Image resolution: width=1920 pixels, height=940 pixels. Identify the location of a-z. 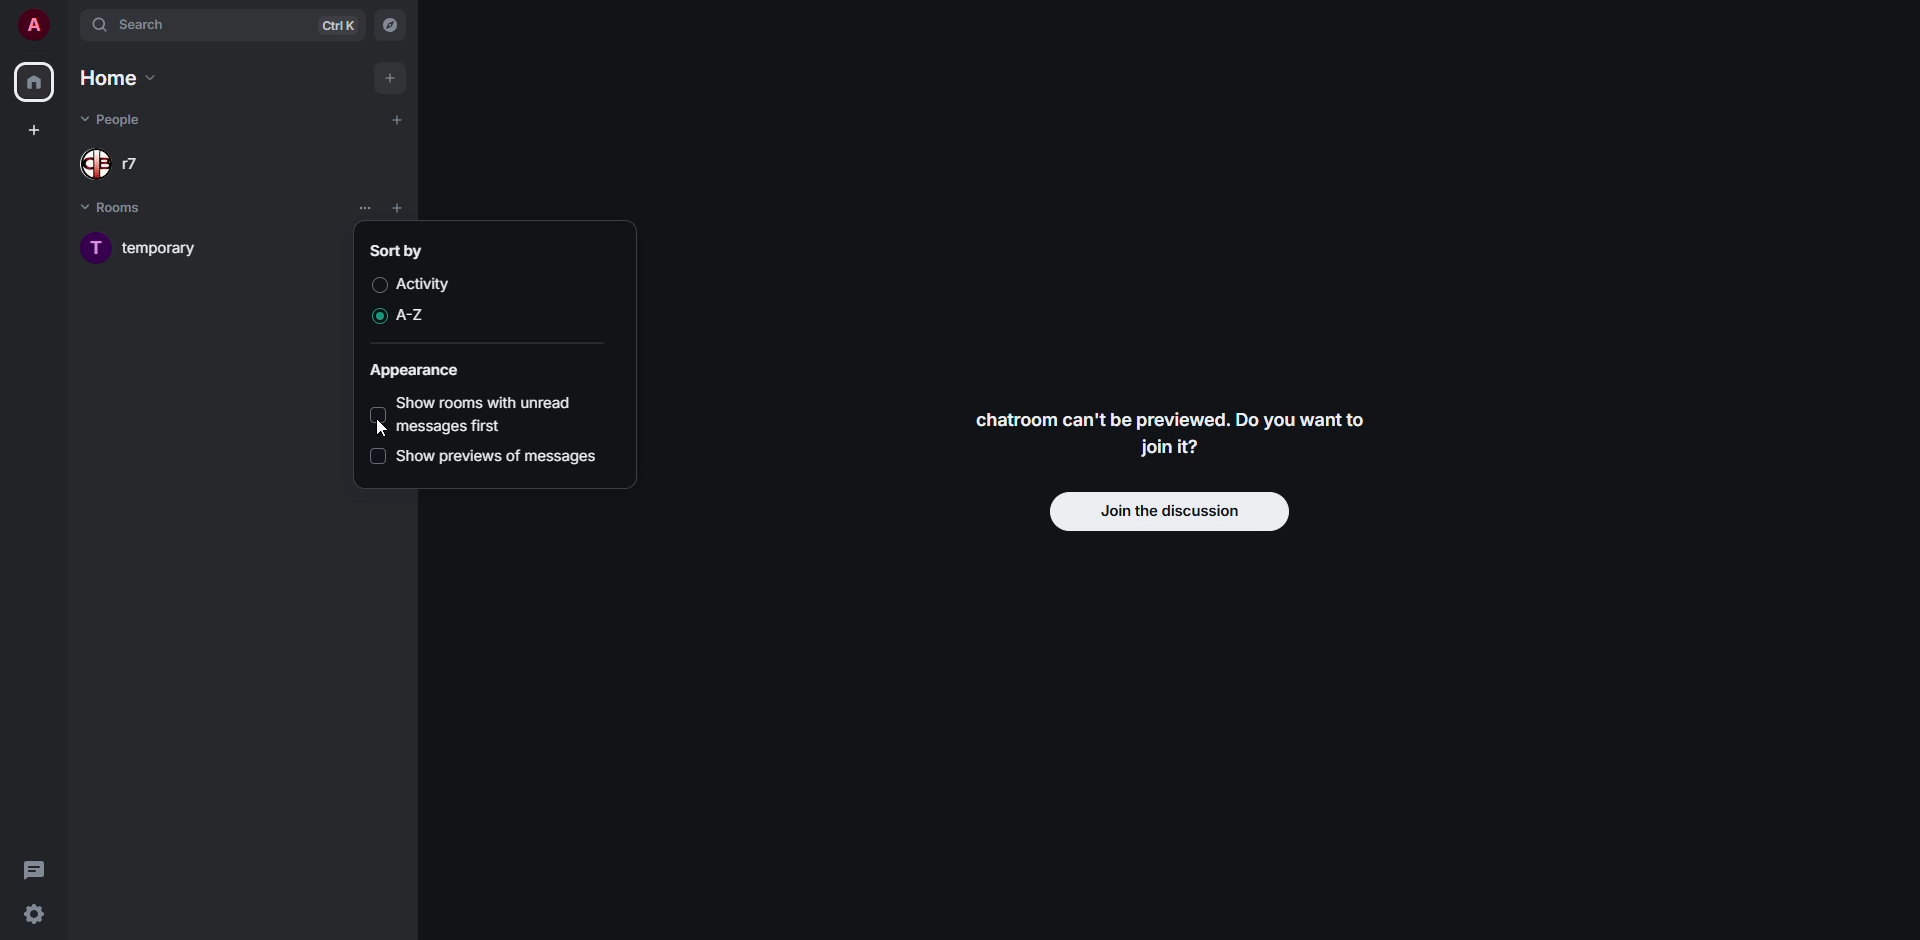
(418, 314).